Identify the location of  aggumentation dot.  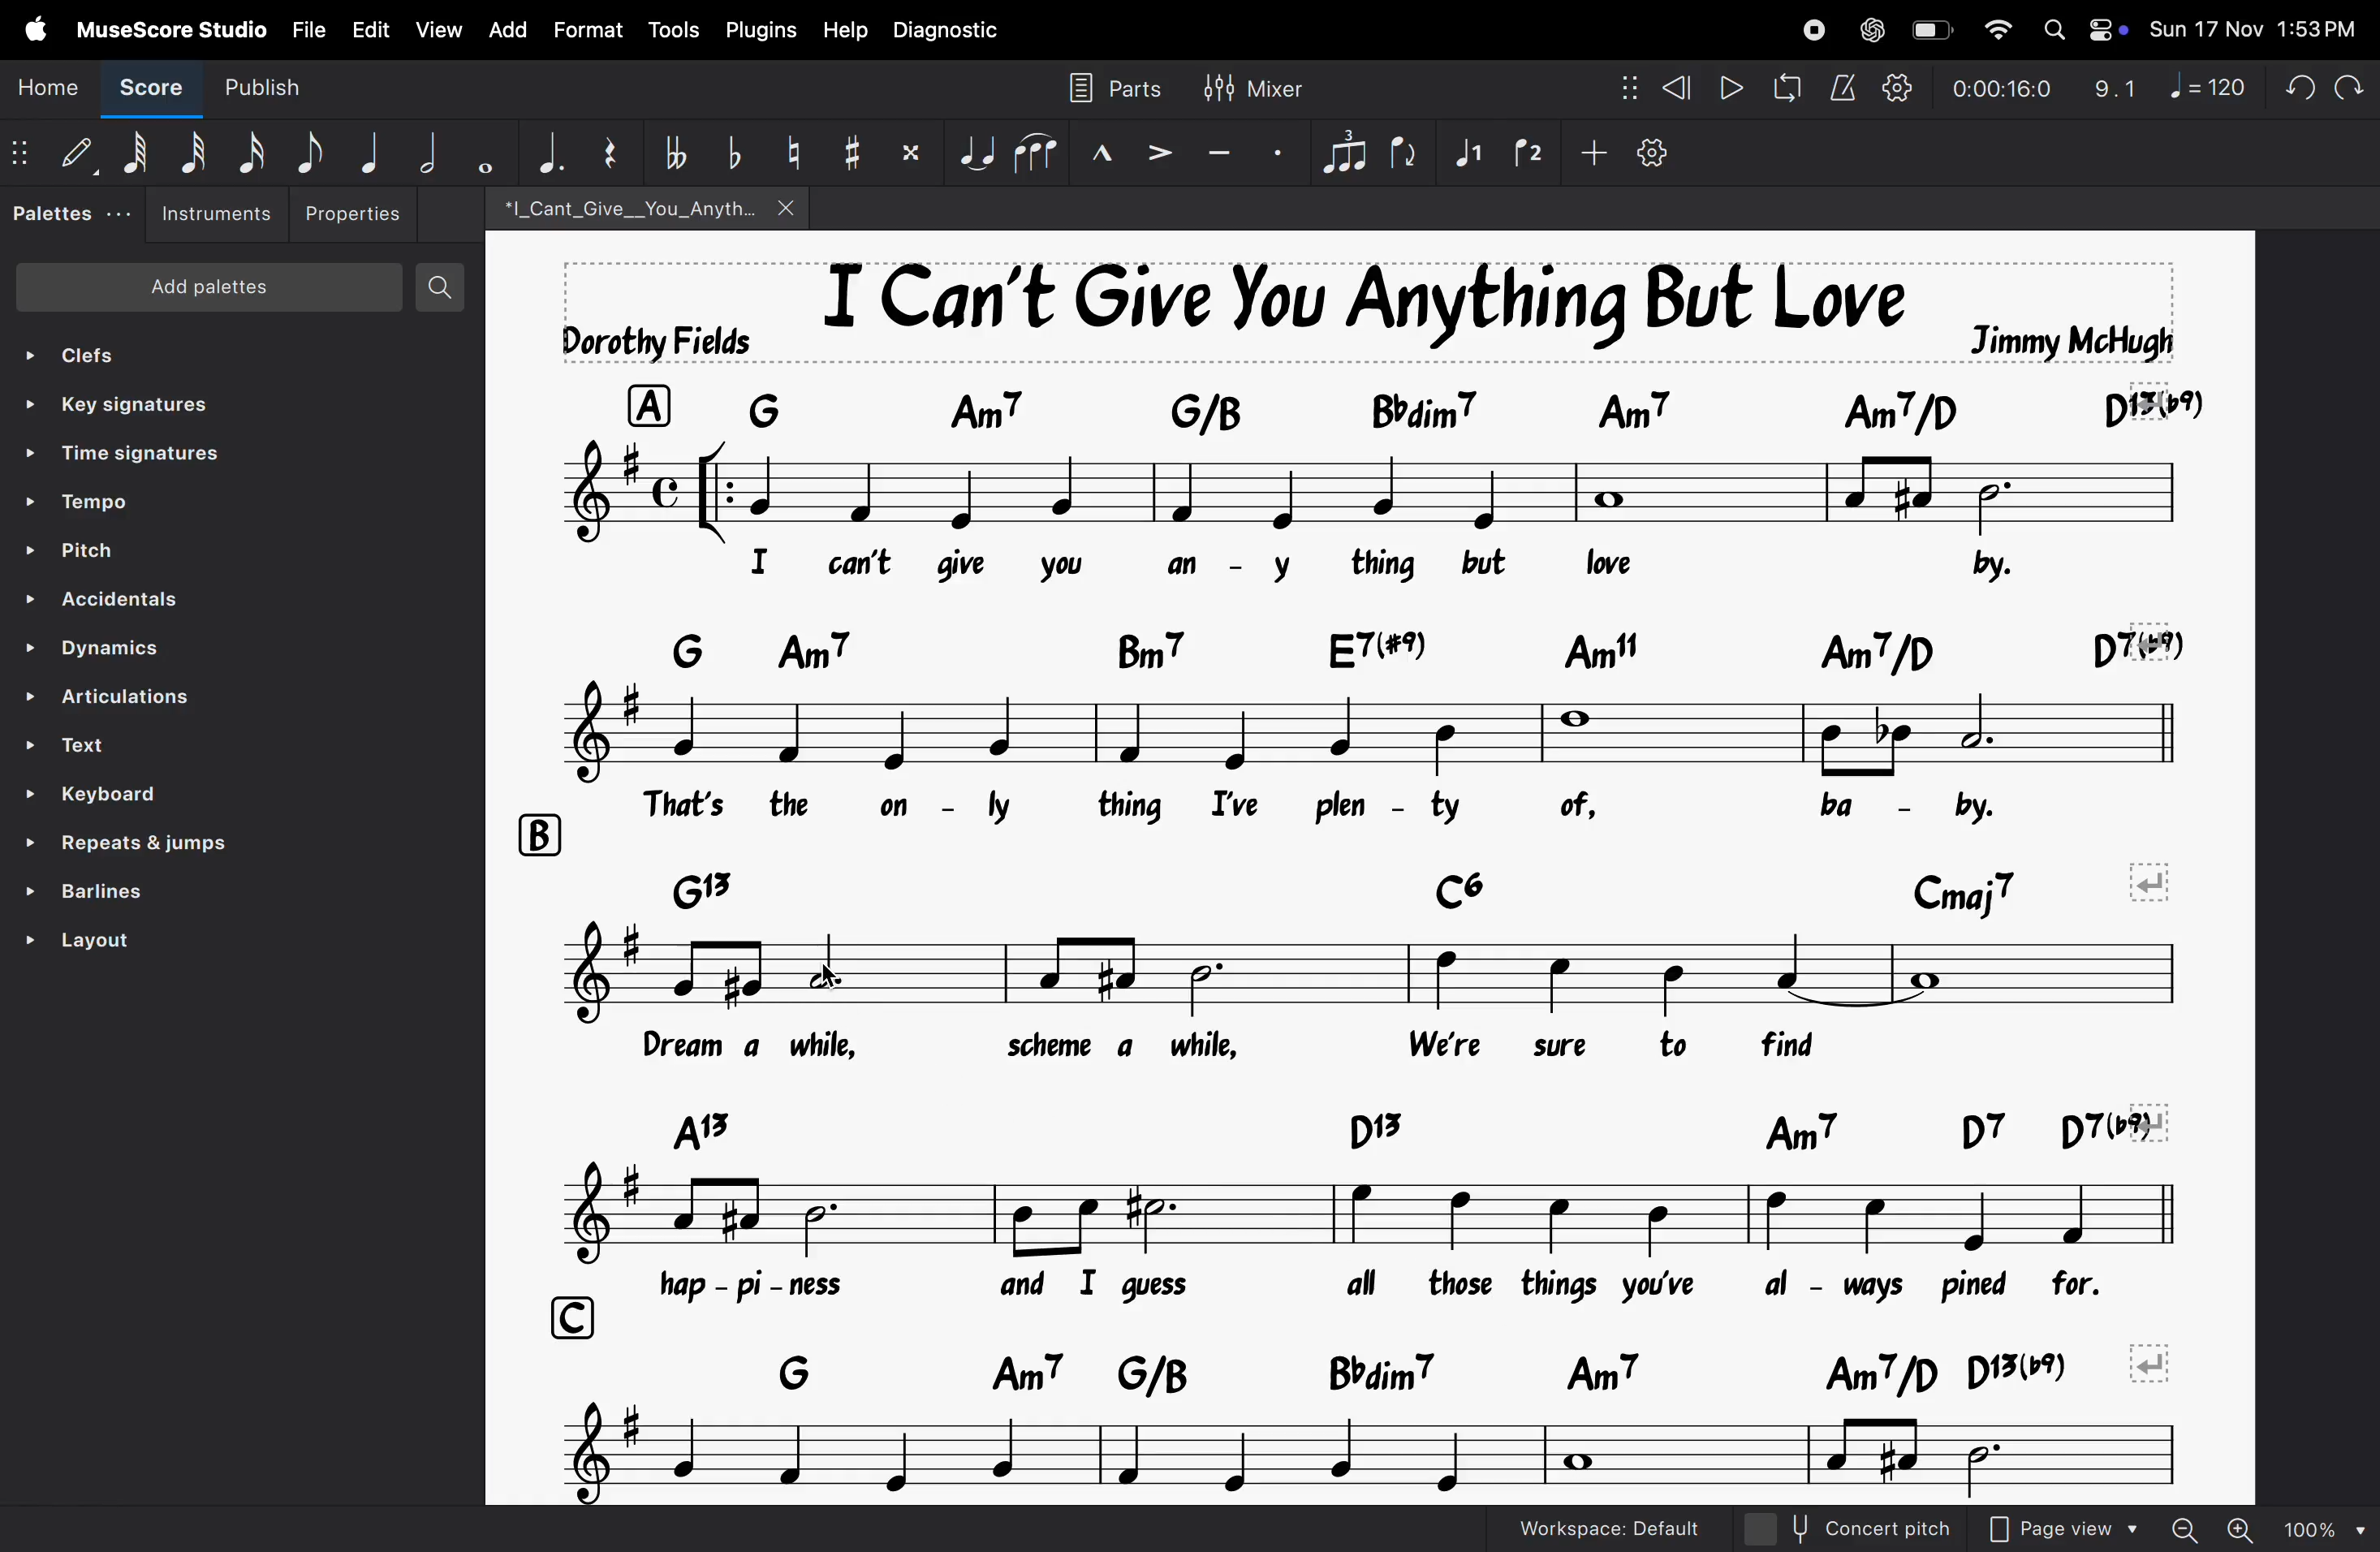
(542, 150).